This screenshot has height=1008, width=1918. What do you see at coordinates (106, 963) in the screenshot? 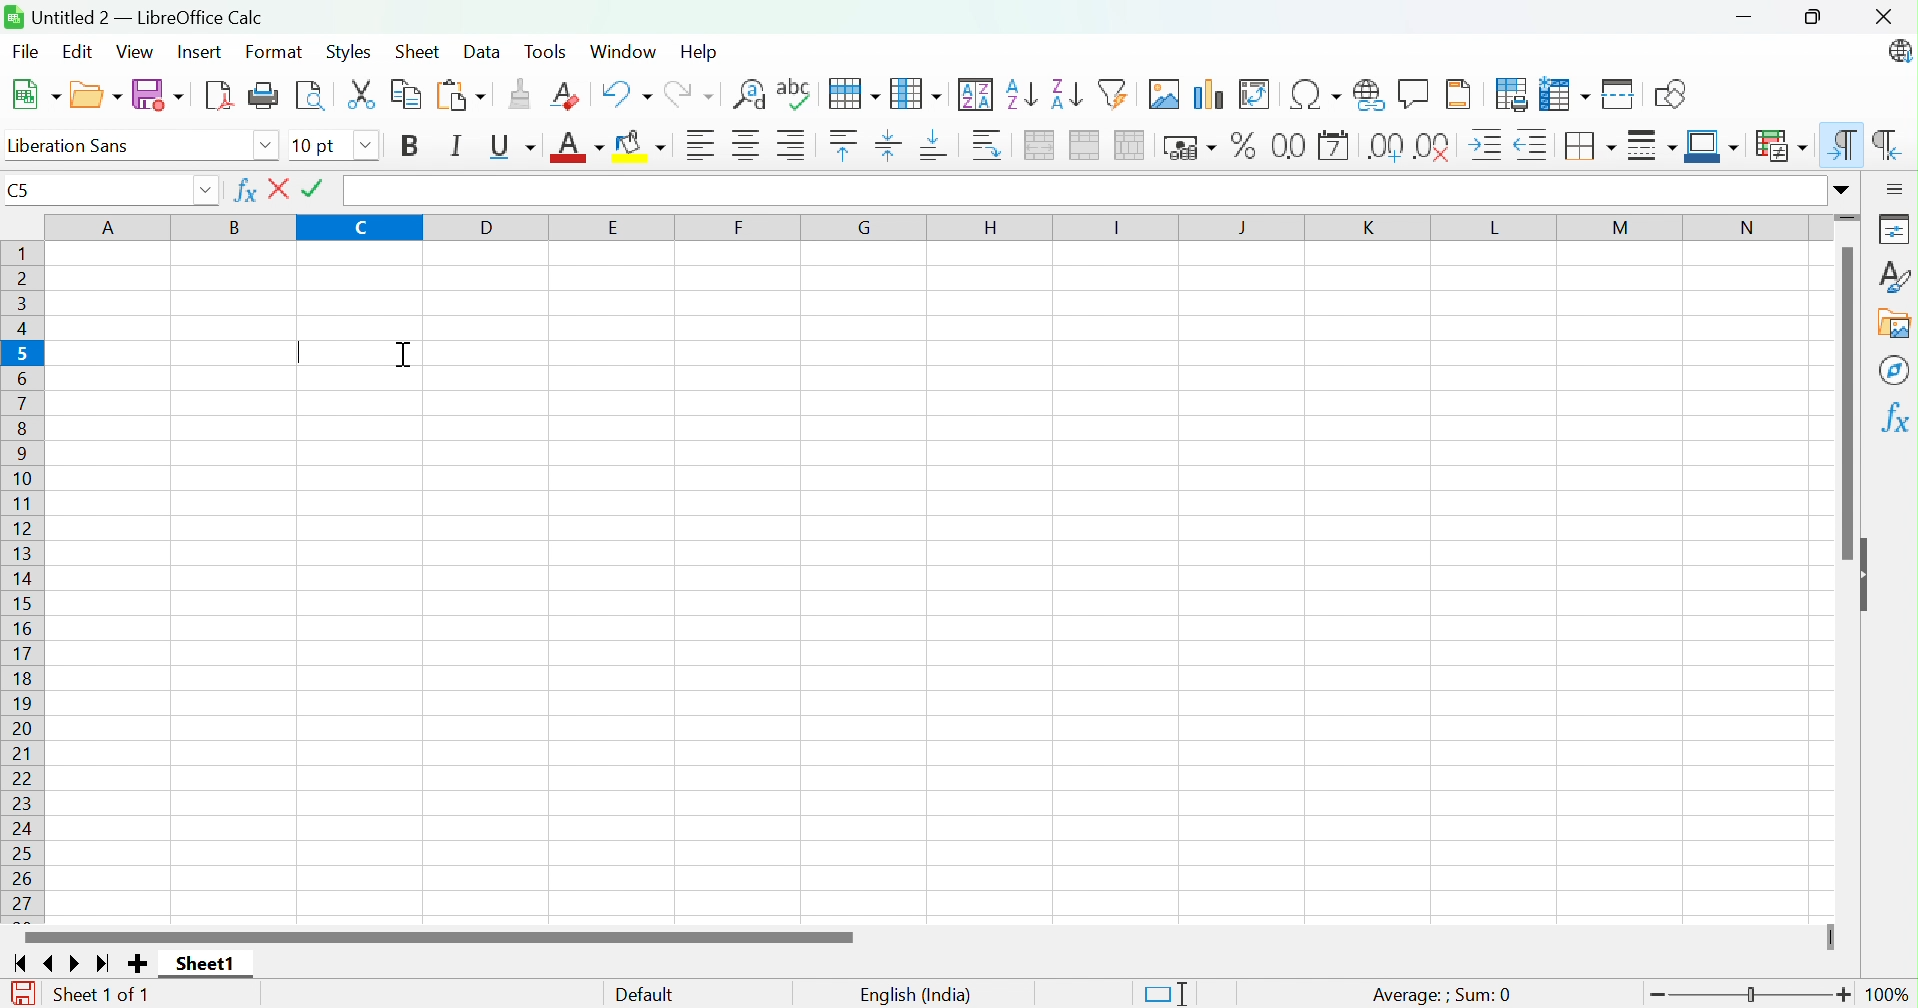
I see `Scroll to last sheet` at bounding box center [106, 963].